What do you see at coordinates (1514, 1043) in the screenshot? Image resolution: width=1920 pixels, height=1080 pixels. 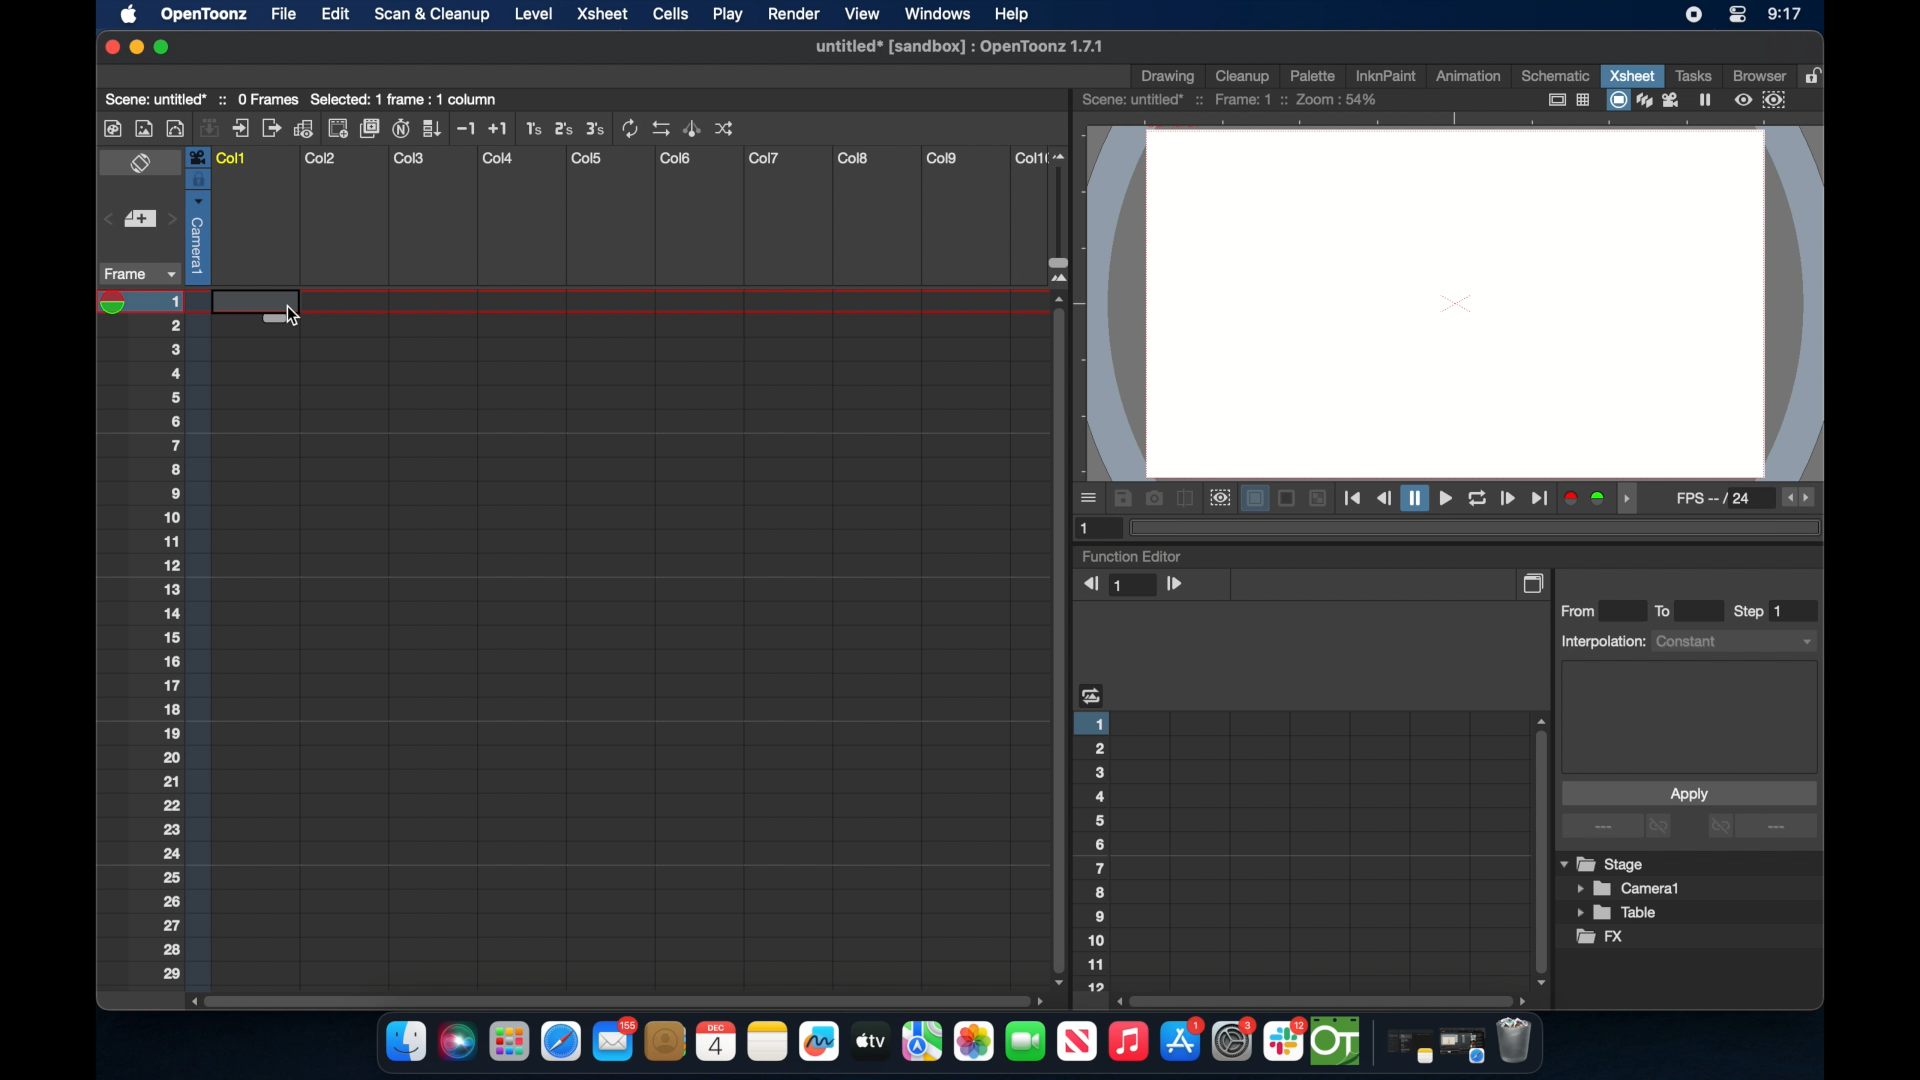 I see `trash` at bounding box center [1514, 1043].